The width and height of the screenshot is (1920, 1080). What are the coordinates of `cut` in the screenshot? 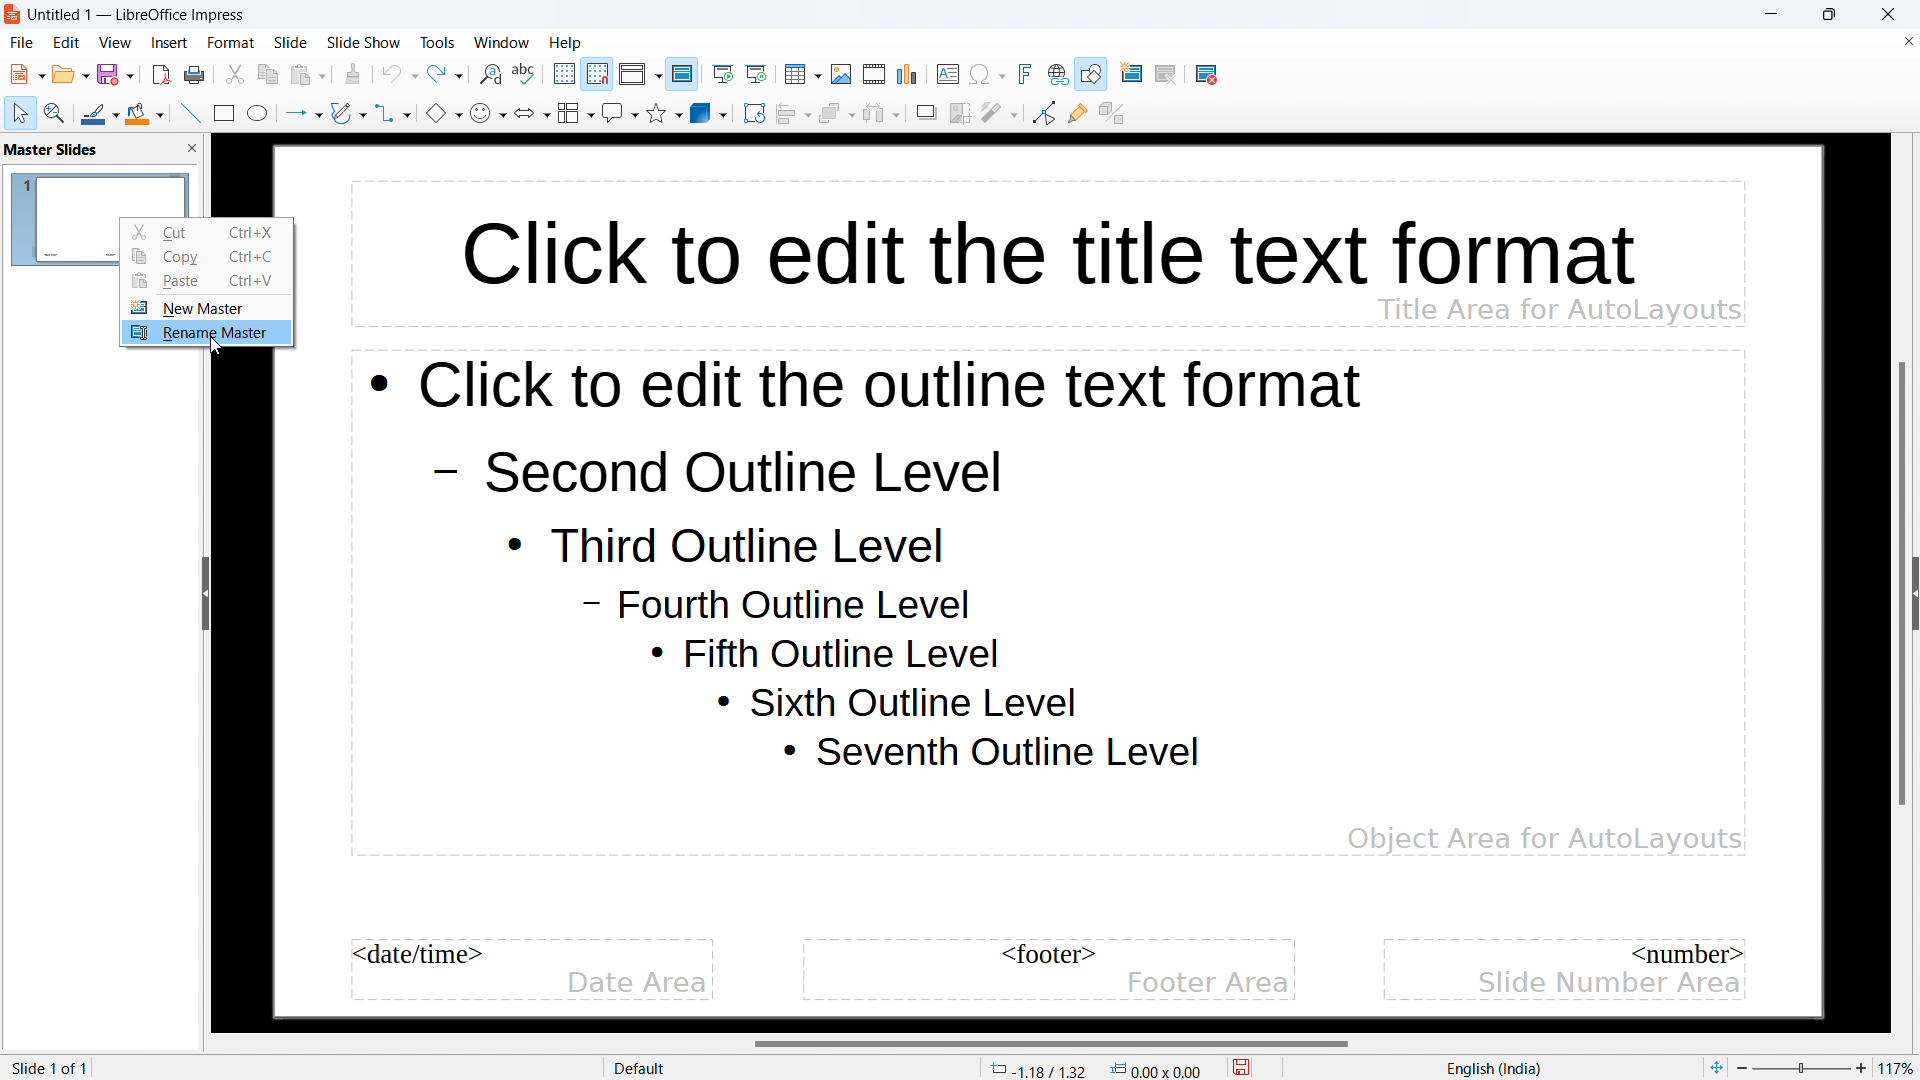 It's located at (235, 75).